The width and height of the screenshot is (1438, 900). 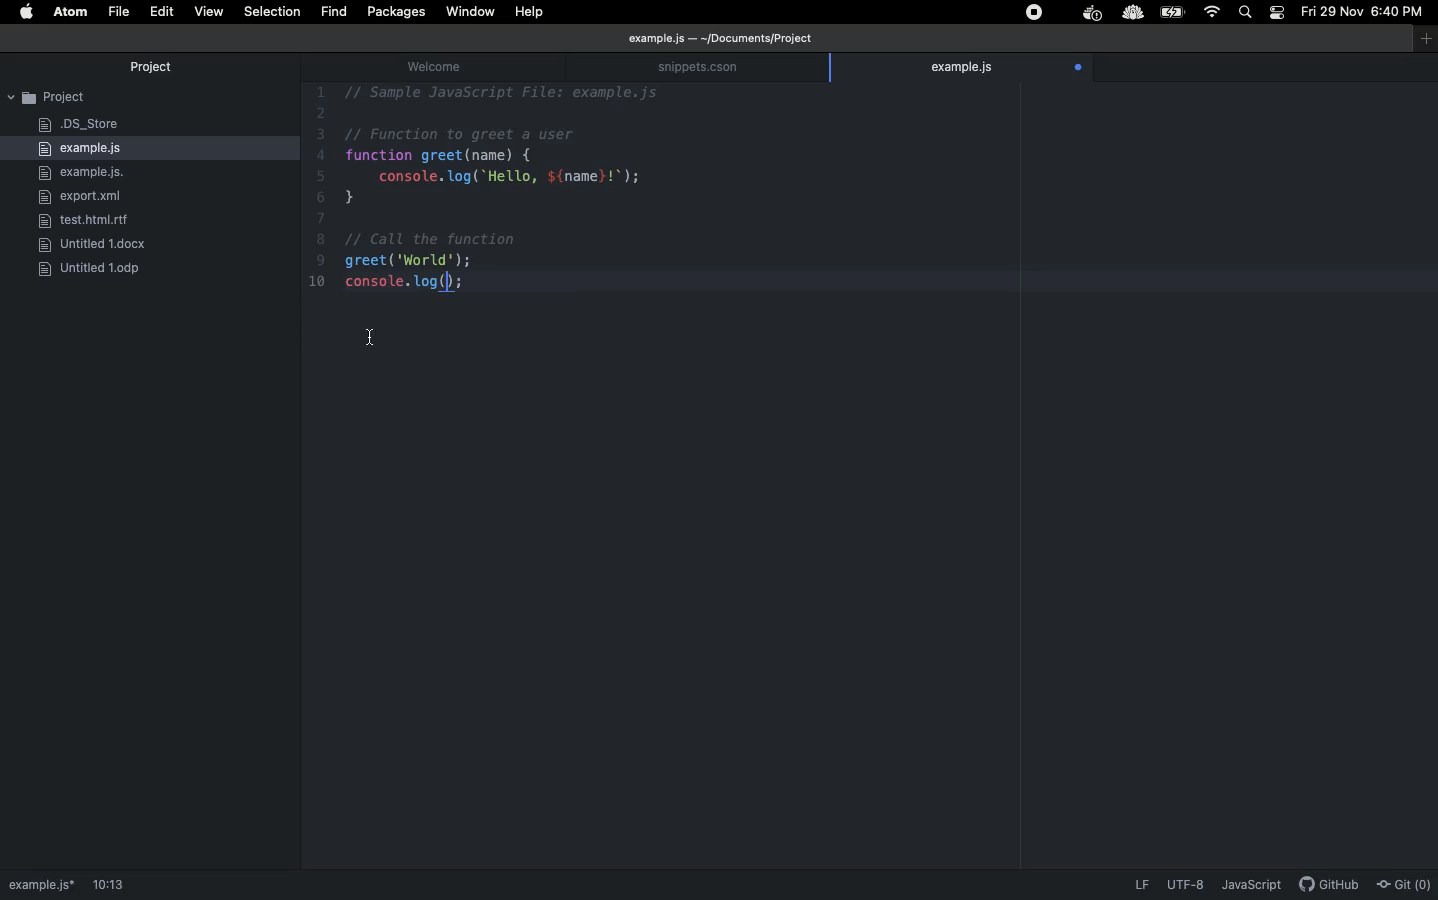 I want to click on Time, so click(x=1402, y=15).